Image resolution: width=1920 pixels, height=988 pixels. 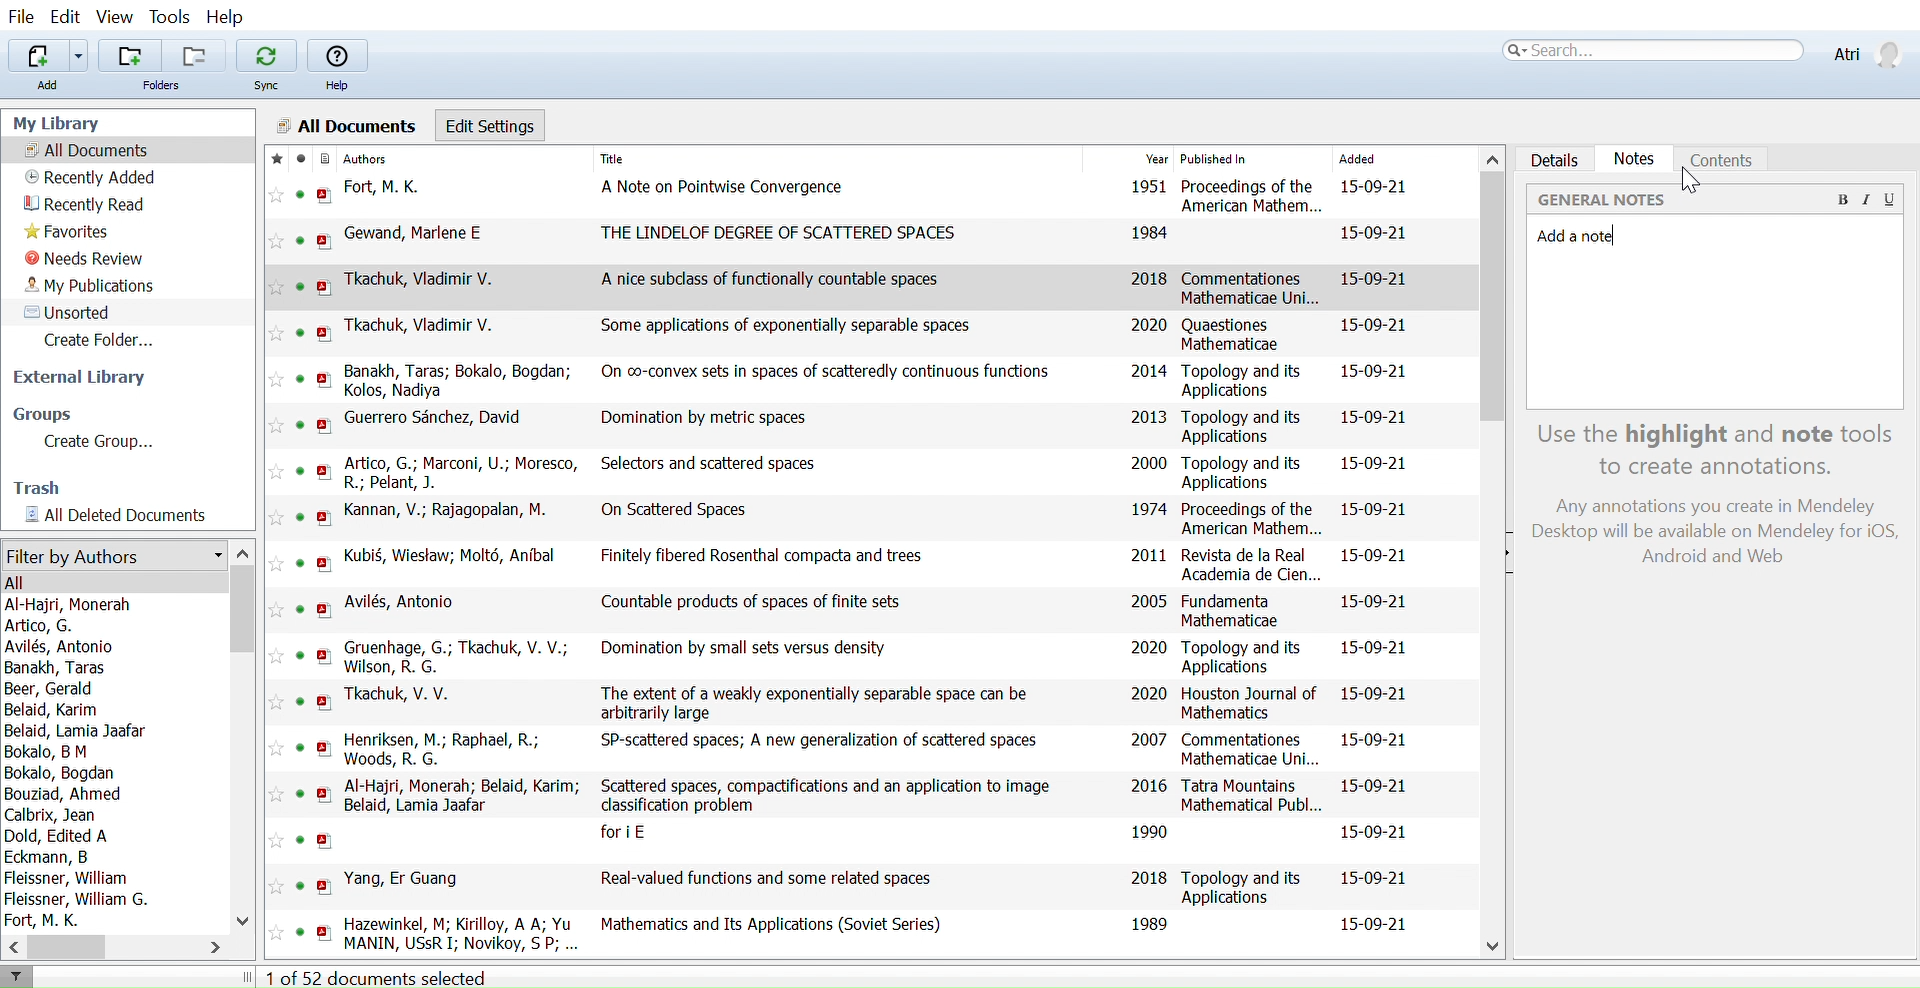 I want to click on Mark as favorite, so click(x=273, y=159).